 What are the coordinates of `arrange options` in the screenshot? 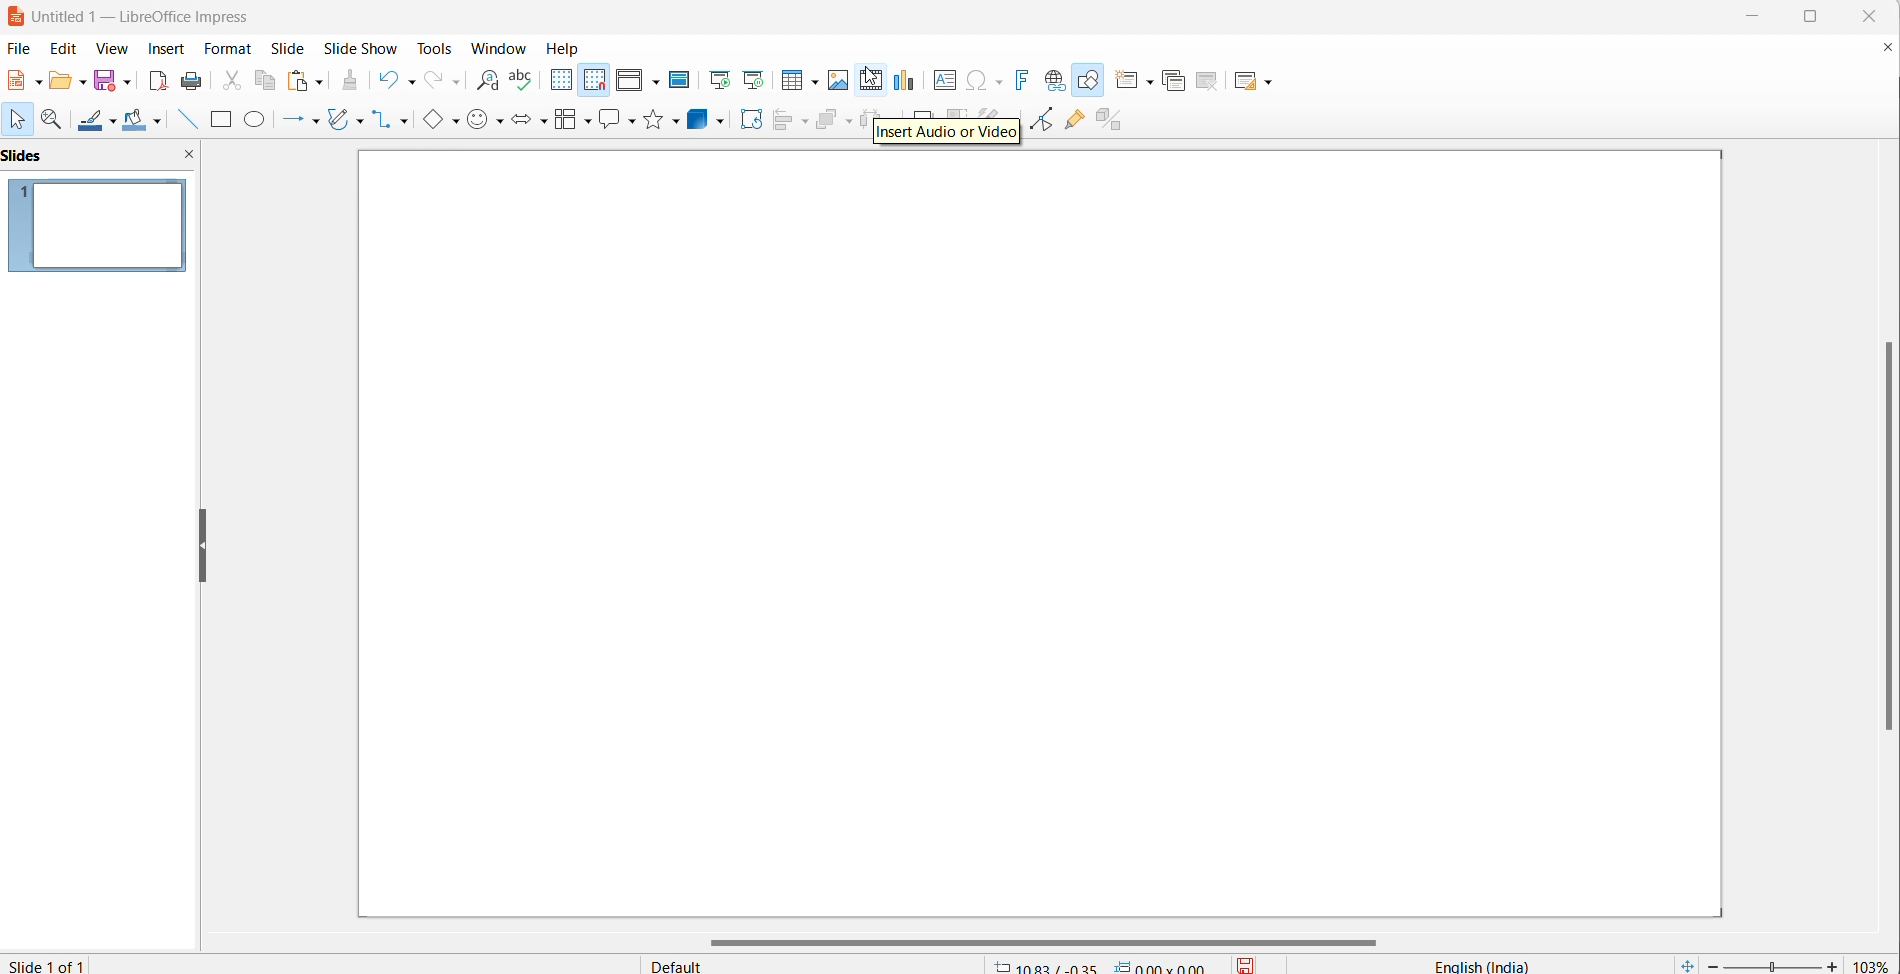 It's located at (849, 129).